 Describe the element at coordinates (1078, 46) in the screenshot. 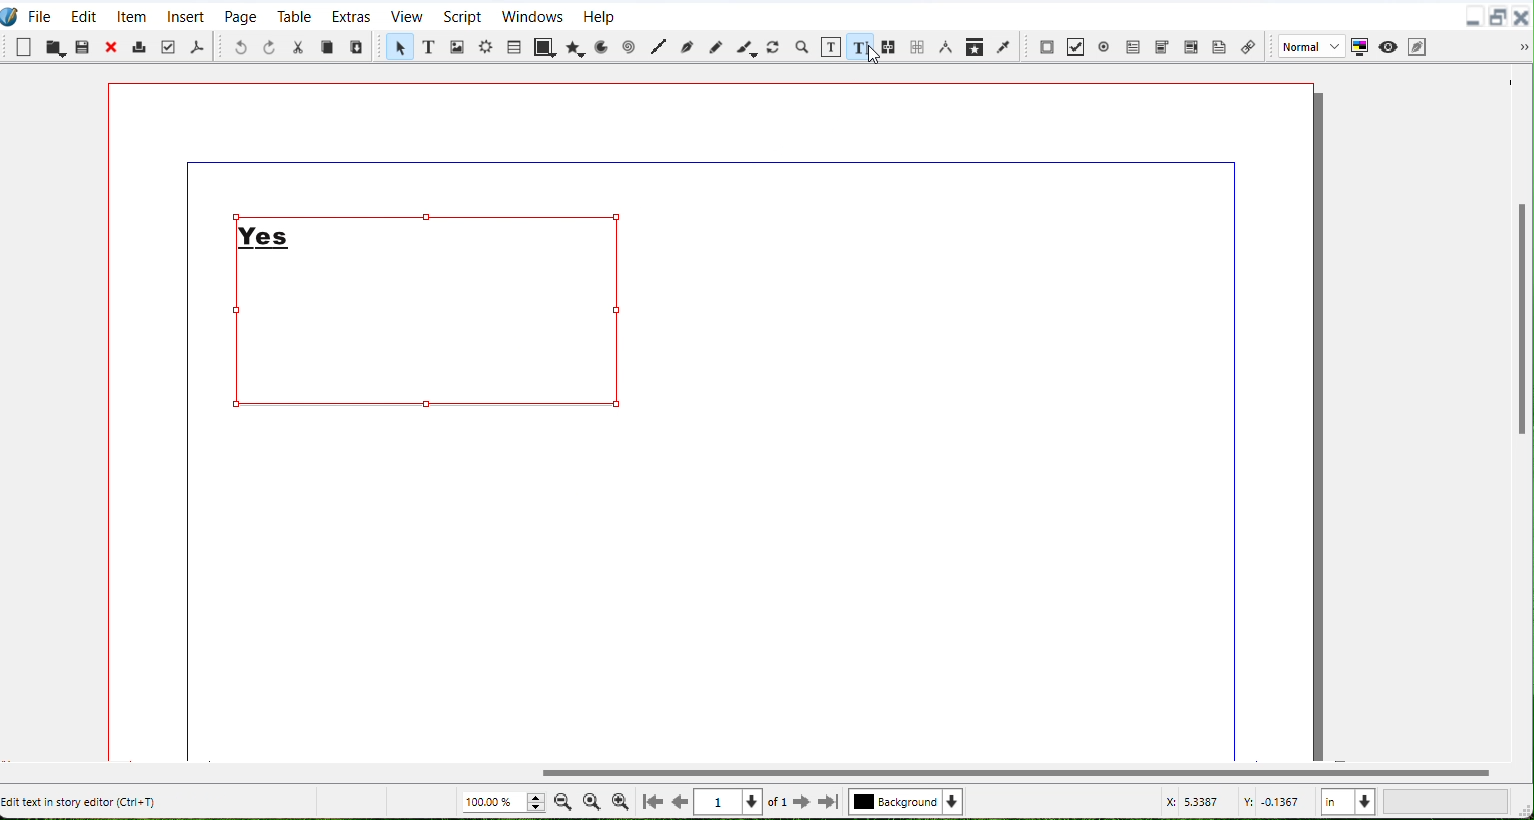

I see `PDF Check Button` at that location.